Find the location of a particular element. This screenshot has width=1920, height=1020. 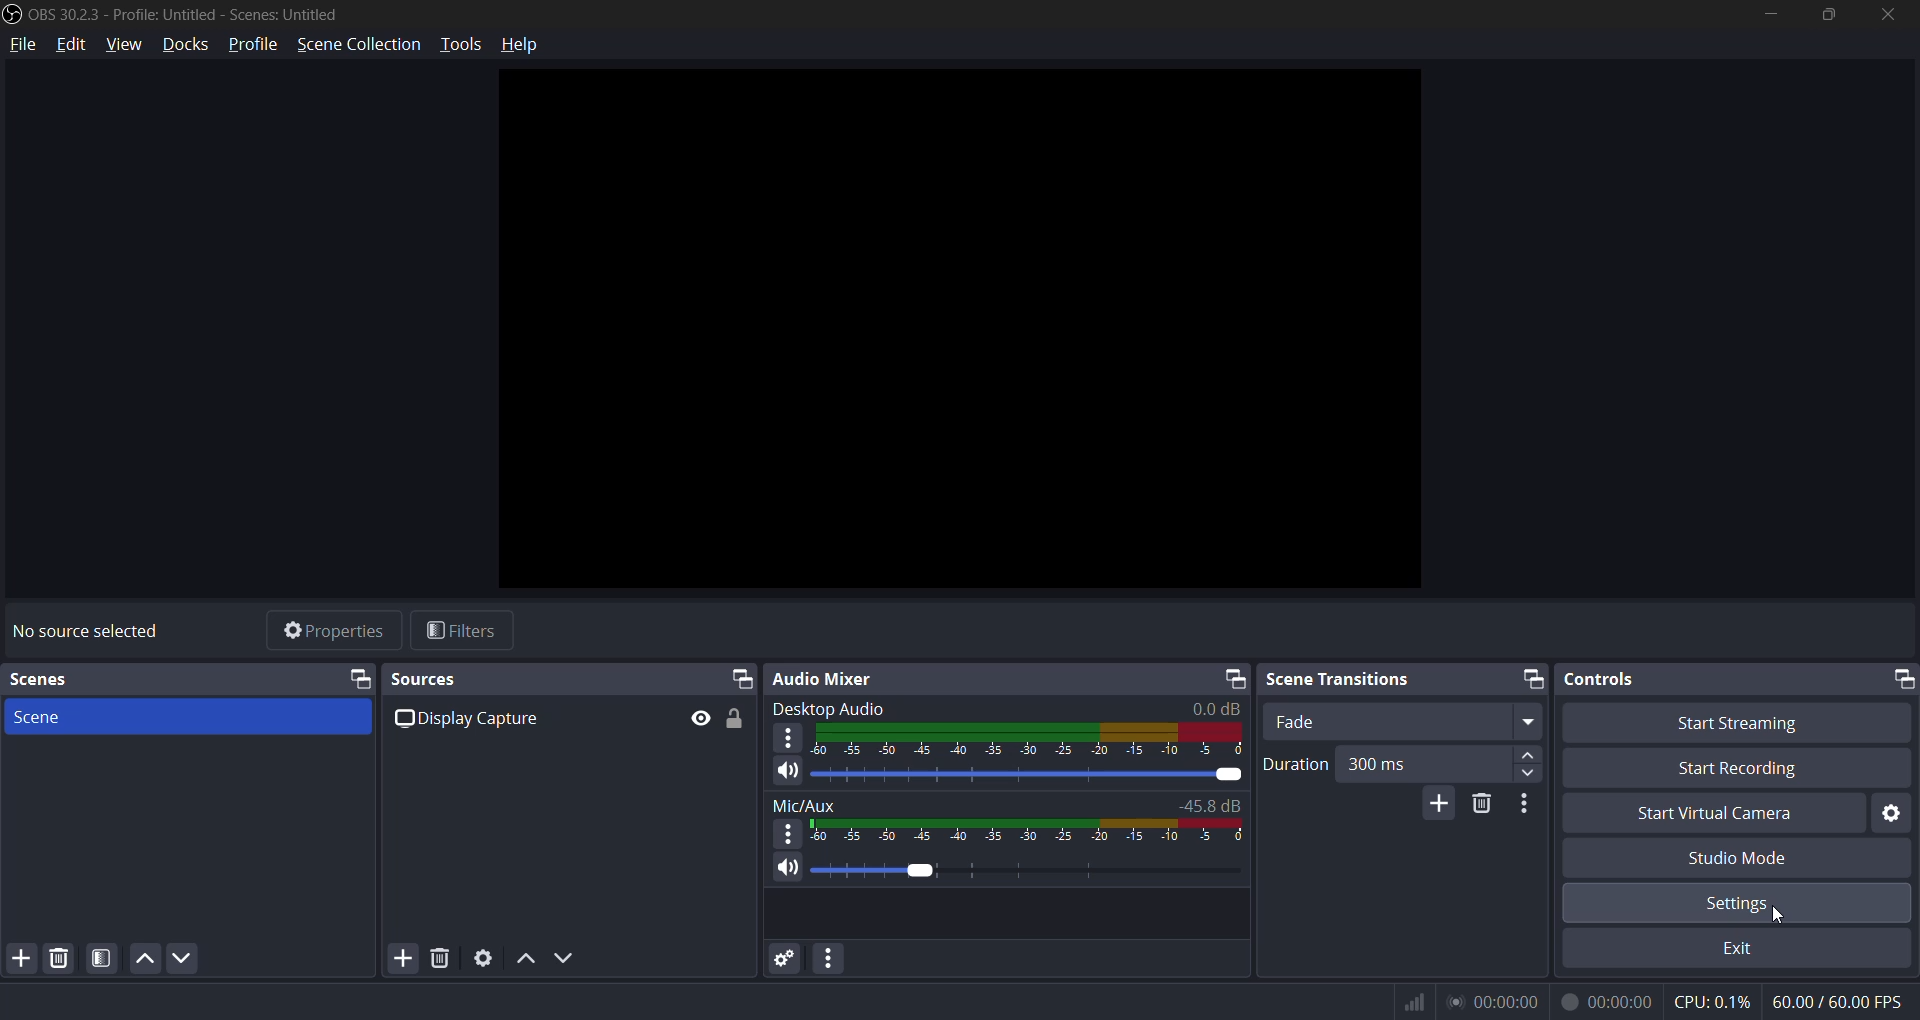

settings is located at coordinates (1737, 903).